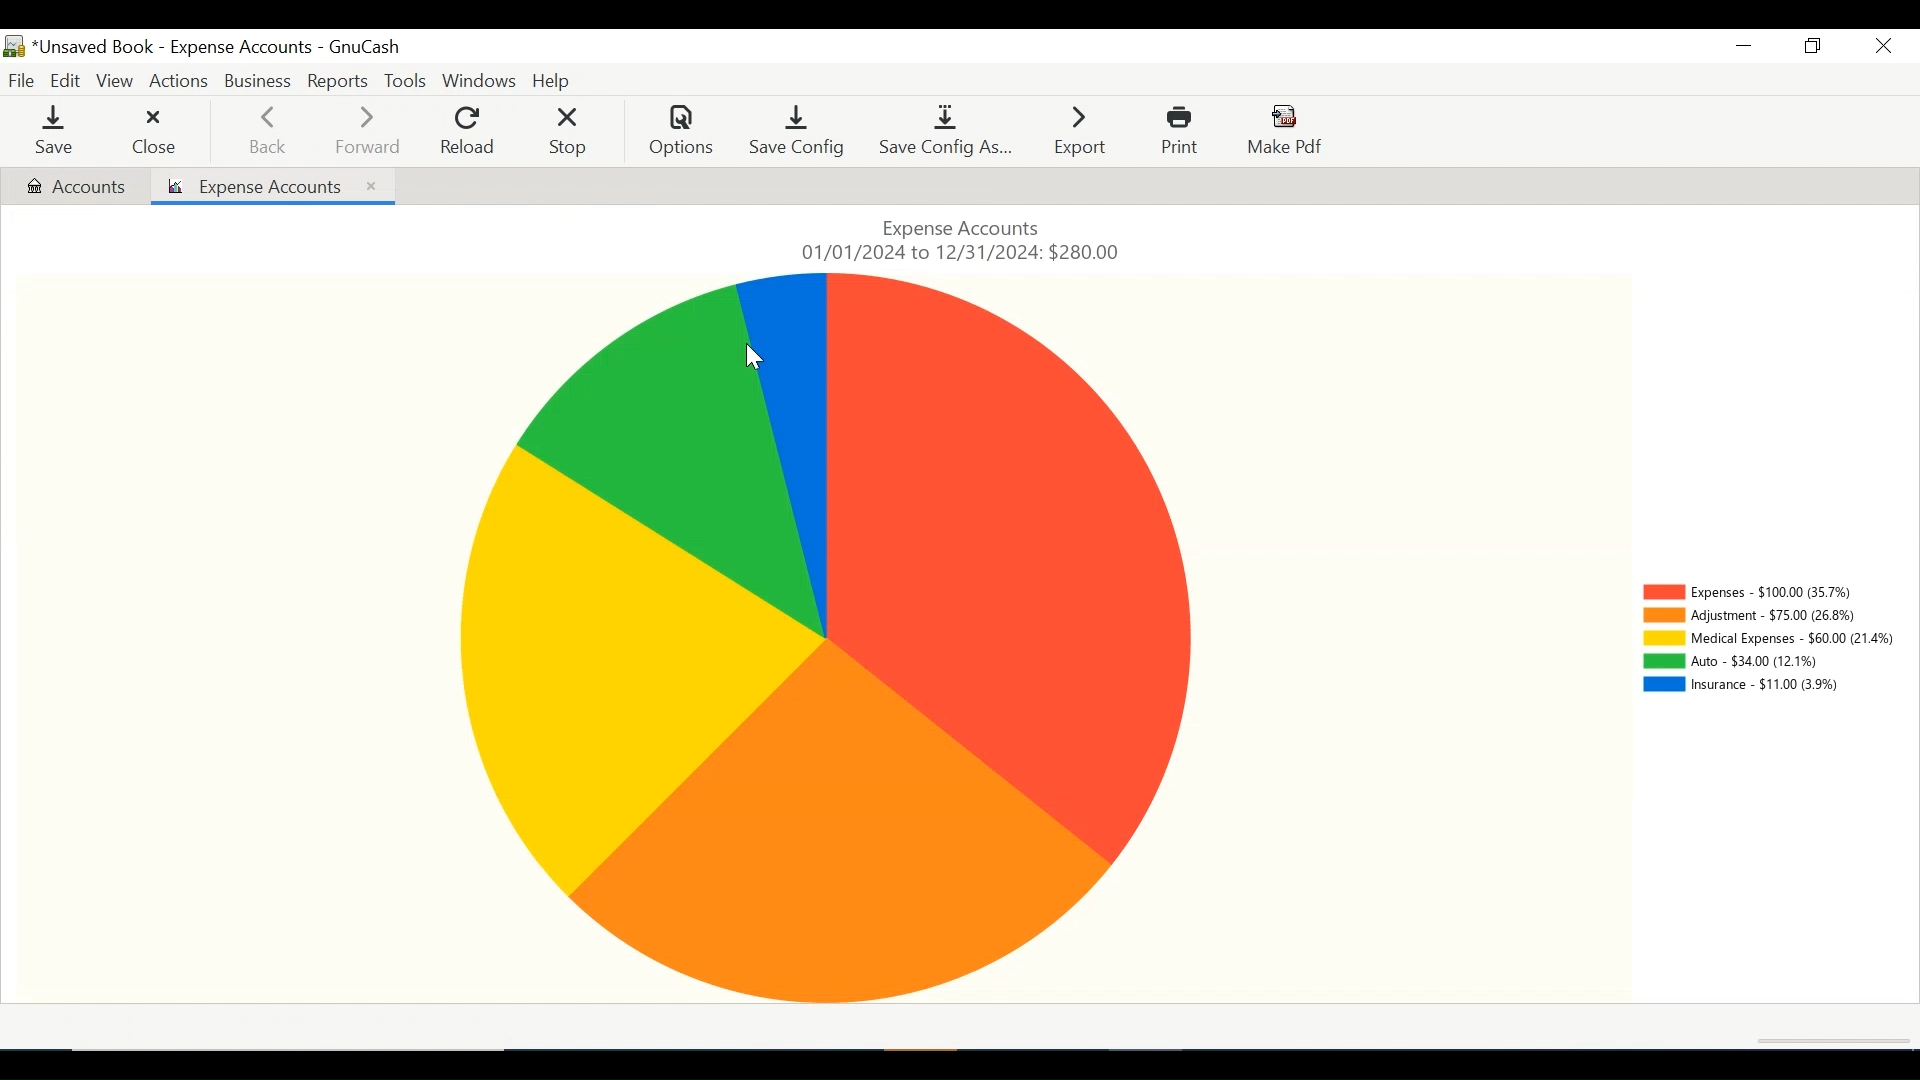  Describe the element at coordinates (1809, 48) in the screenshot. I see `Restore` at that location.